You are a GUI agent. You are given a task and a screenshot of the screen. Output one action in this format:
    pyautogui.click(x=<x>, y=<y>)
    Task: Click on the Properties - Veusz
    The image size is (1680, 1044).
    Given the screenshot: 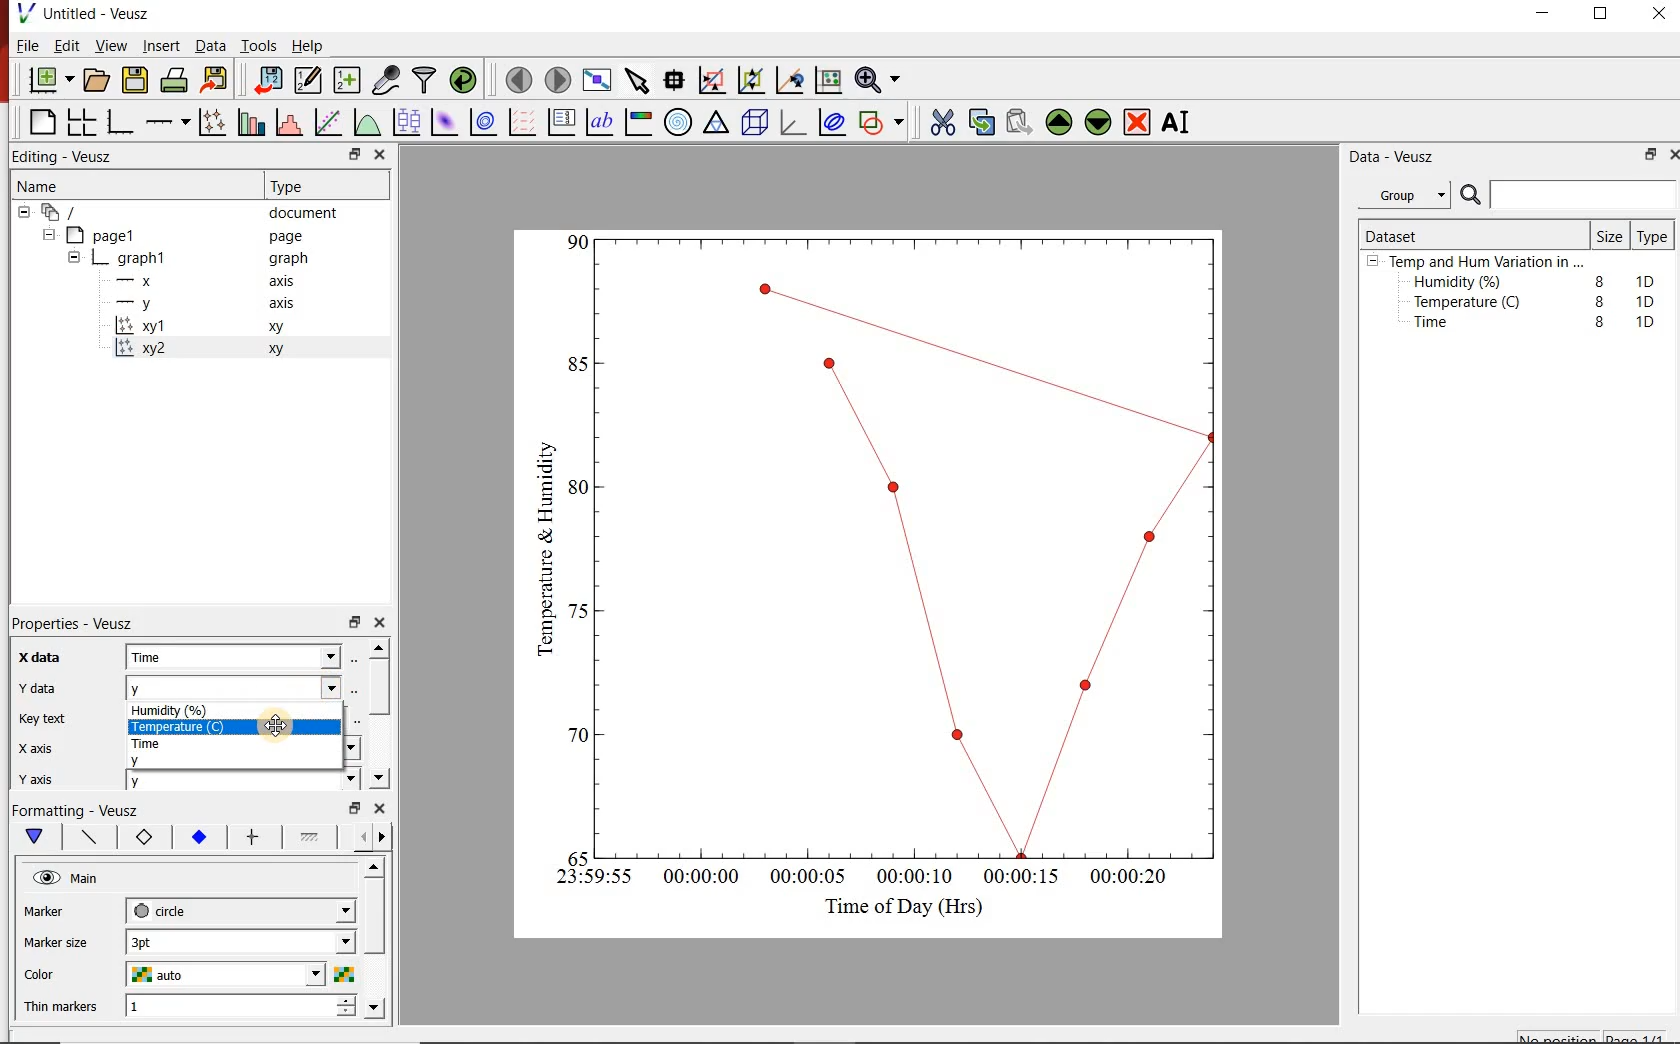 What is the action you would take?
    pyautogui.click(x=83, y=620)
    